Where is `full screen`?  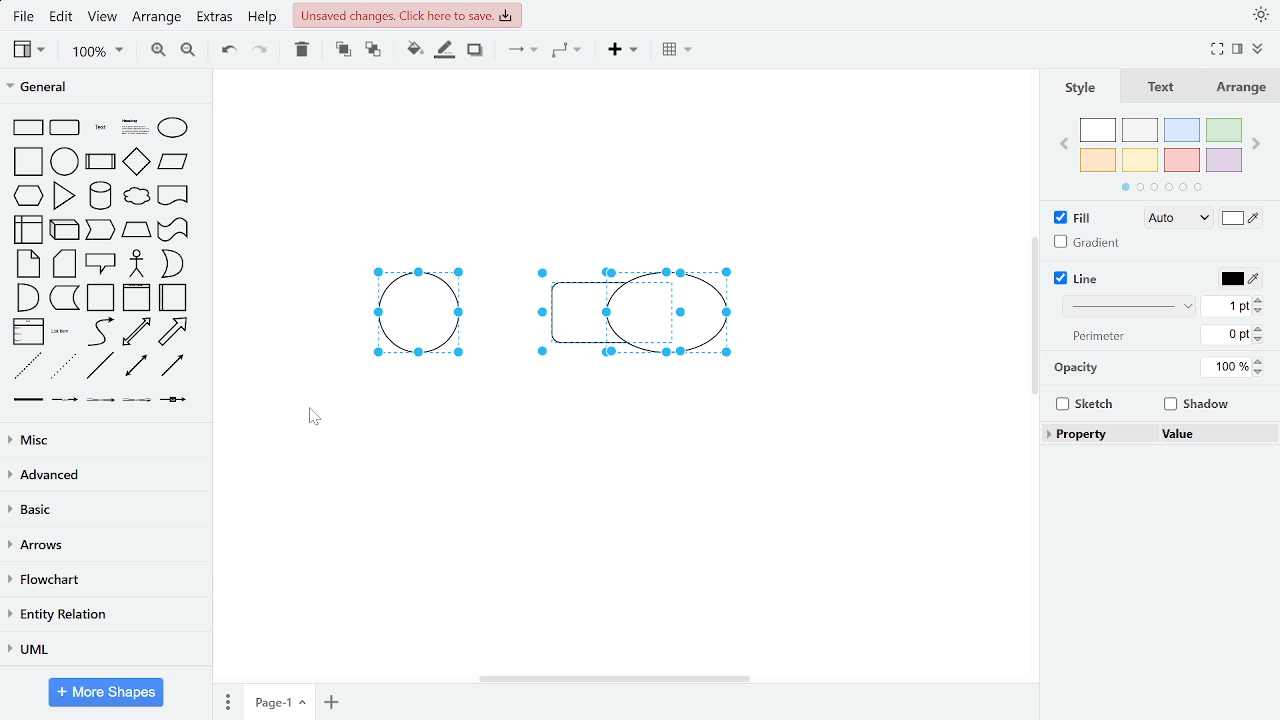 full screen is located at coordinates (1216, 50).